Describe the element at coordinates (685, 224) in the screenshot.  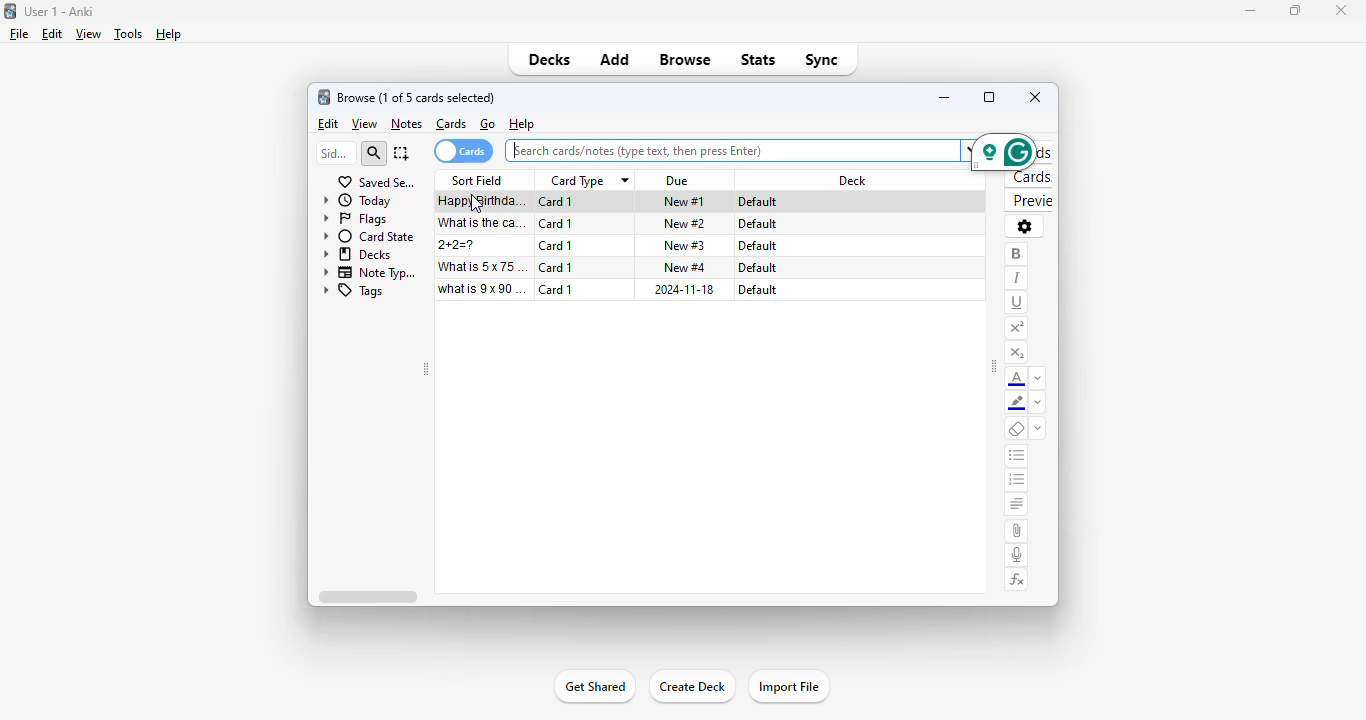
I see `new #2` at that location.